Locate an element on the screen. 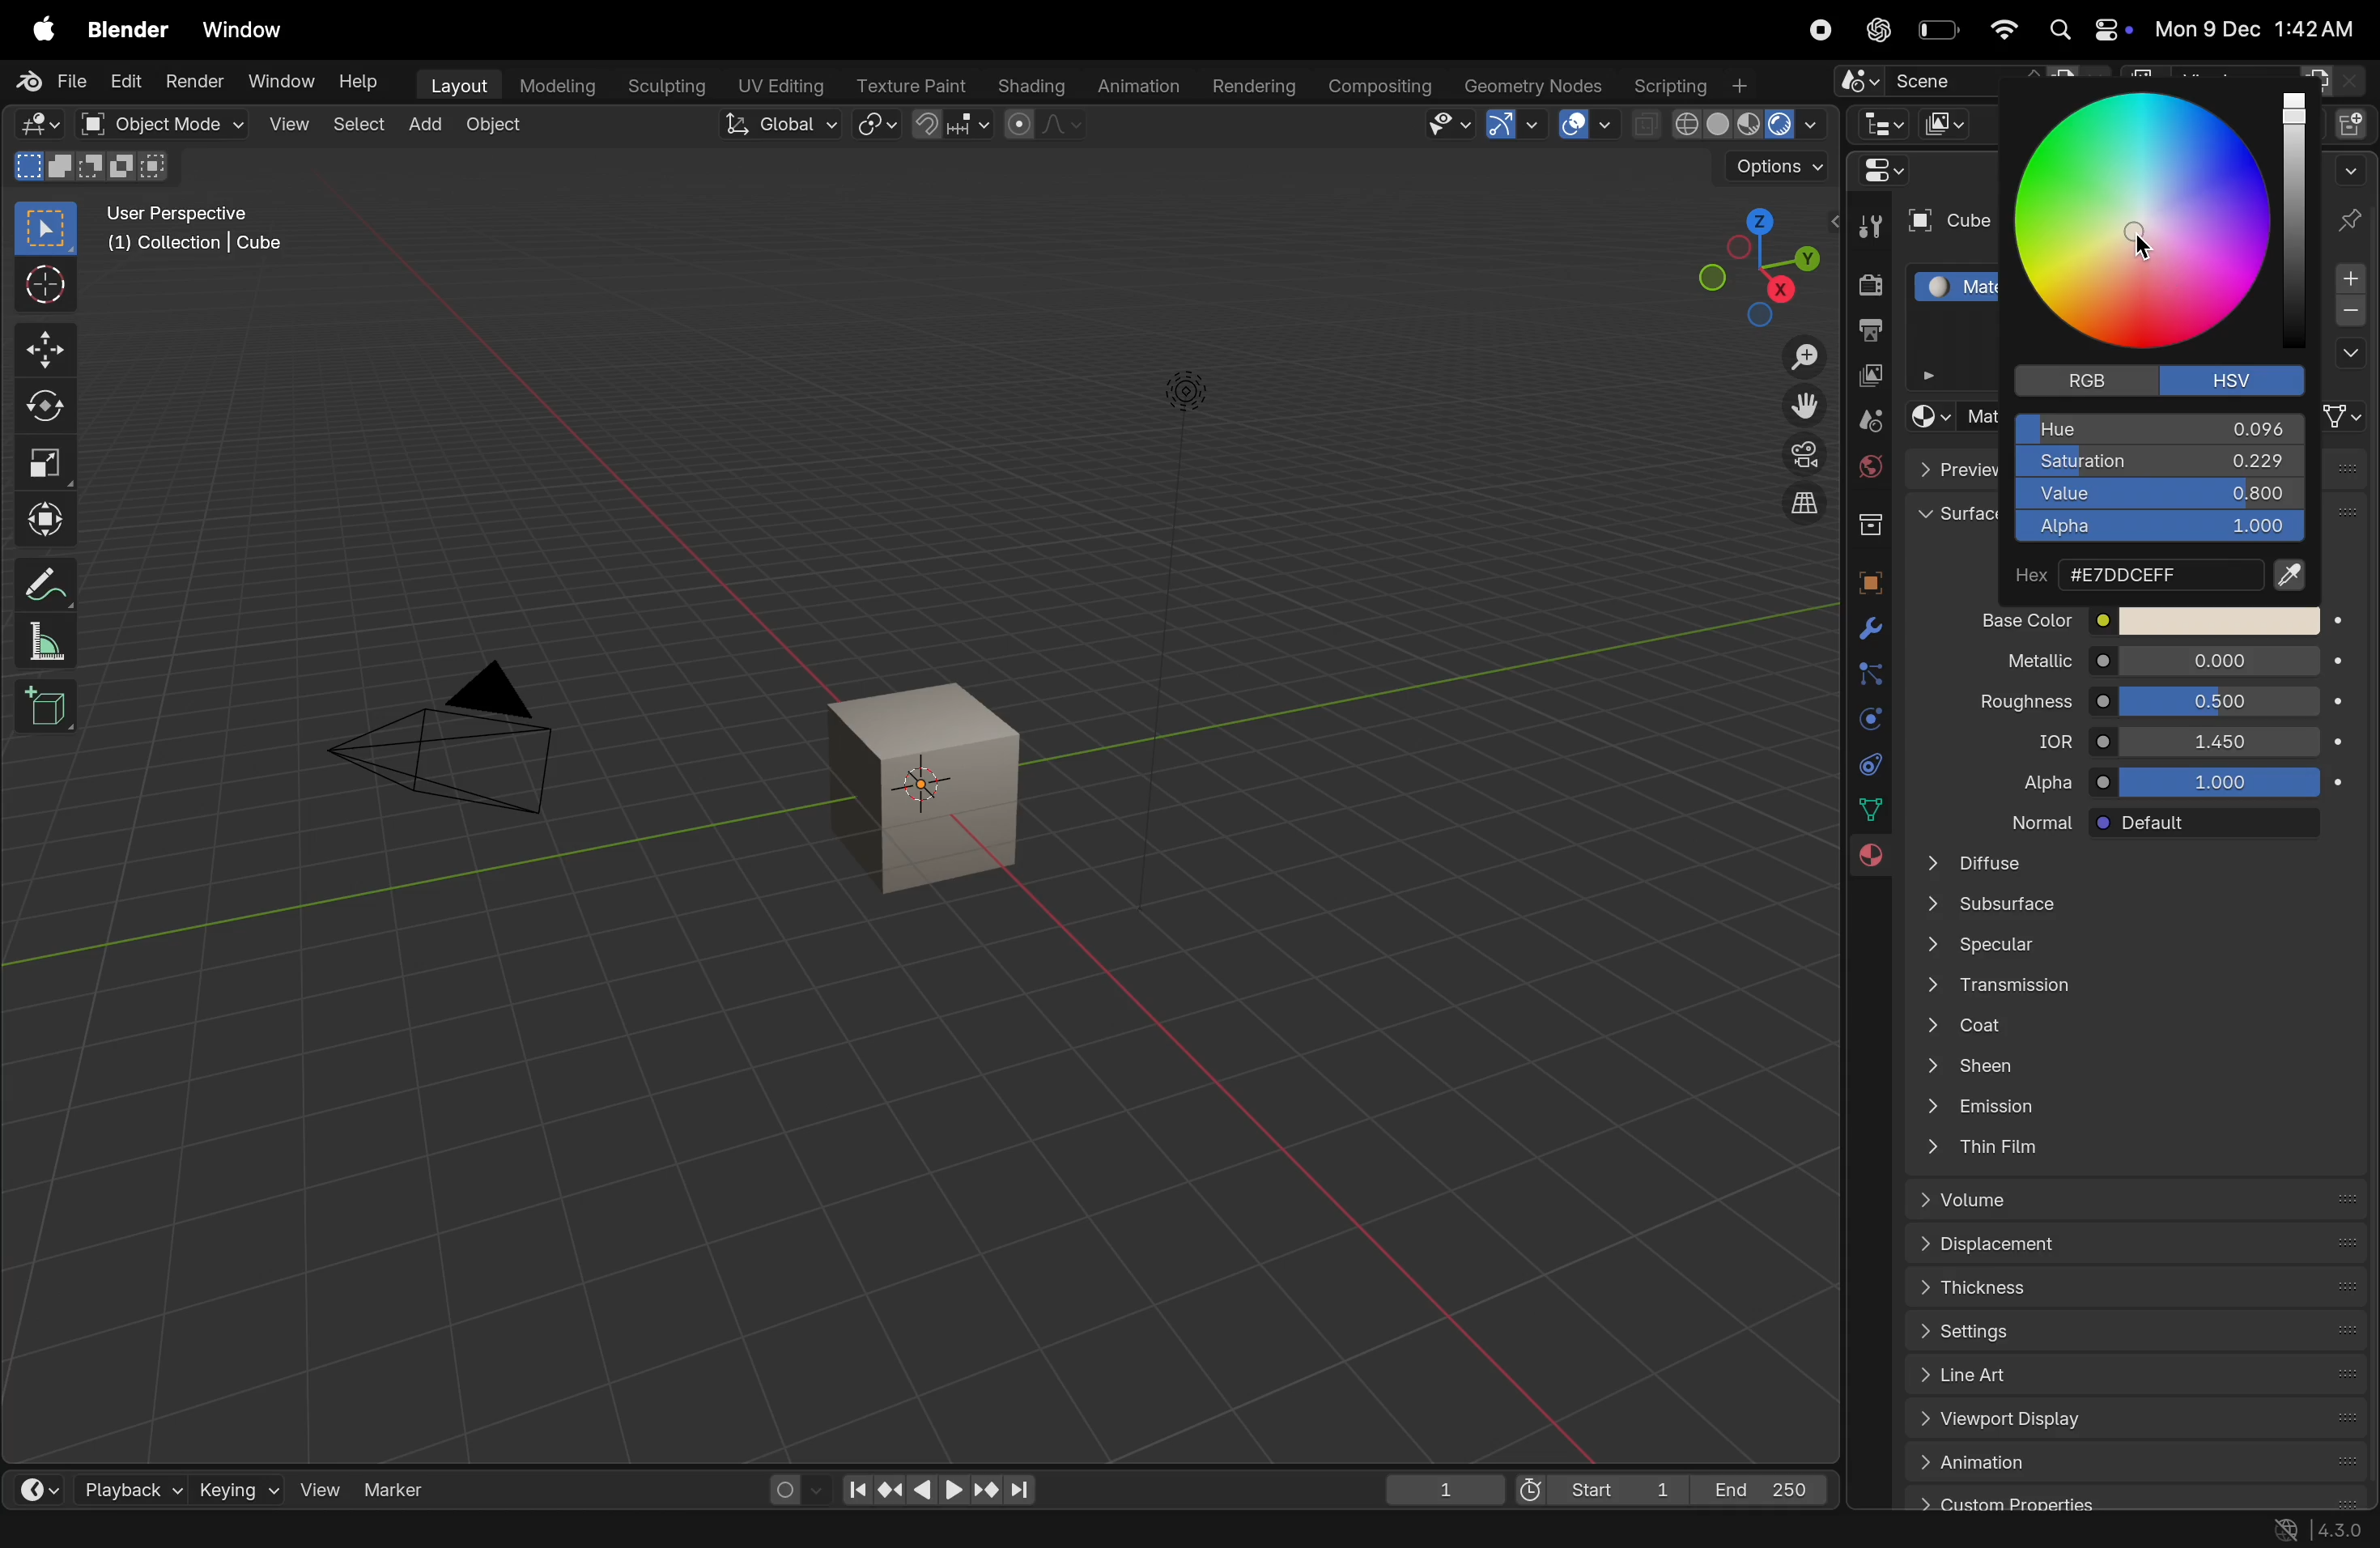 The width and height of the screenshot is (2380, 1548). idr is located at coordinates (2037, 744).